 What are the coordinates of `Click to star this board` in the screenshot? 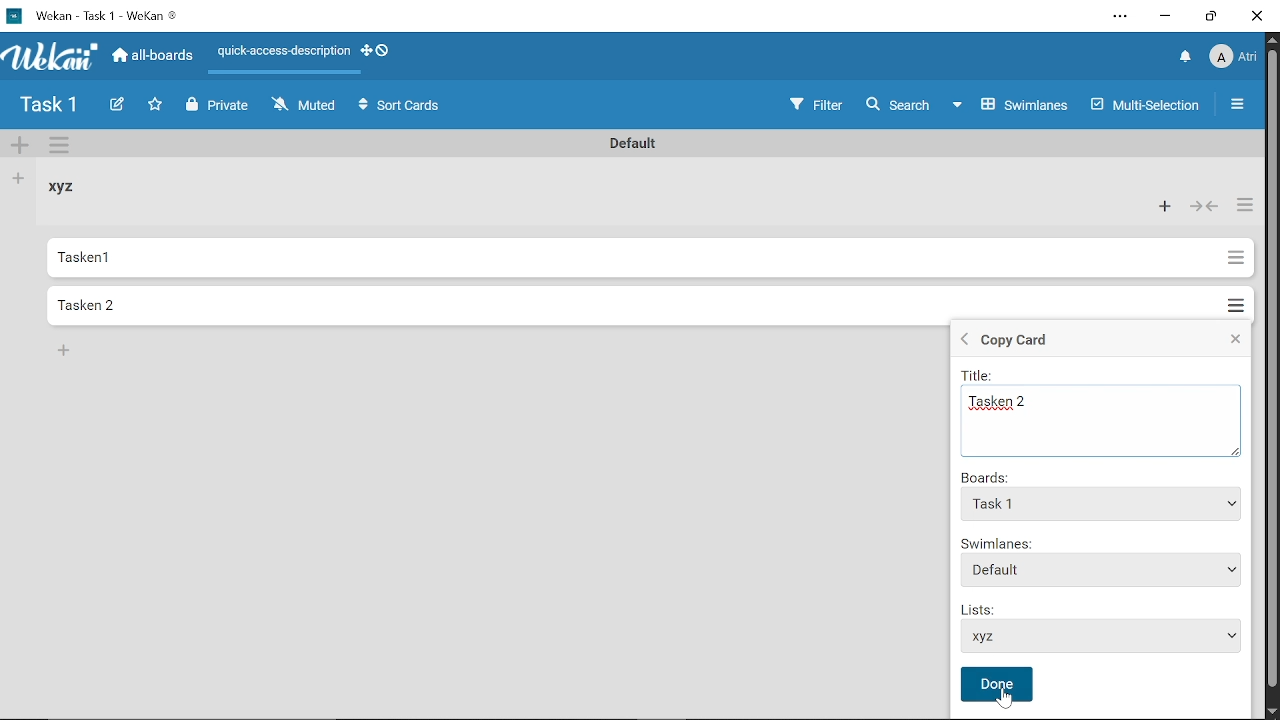 It's located at (157, 106).